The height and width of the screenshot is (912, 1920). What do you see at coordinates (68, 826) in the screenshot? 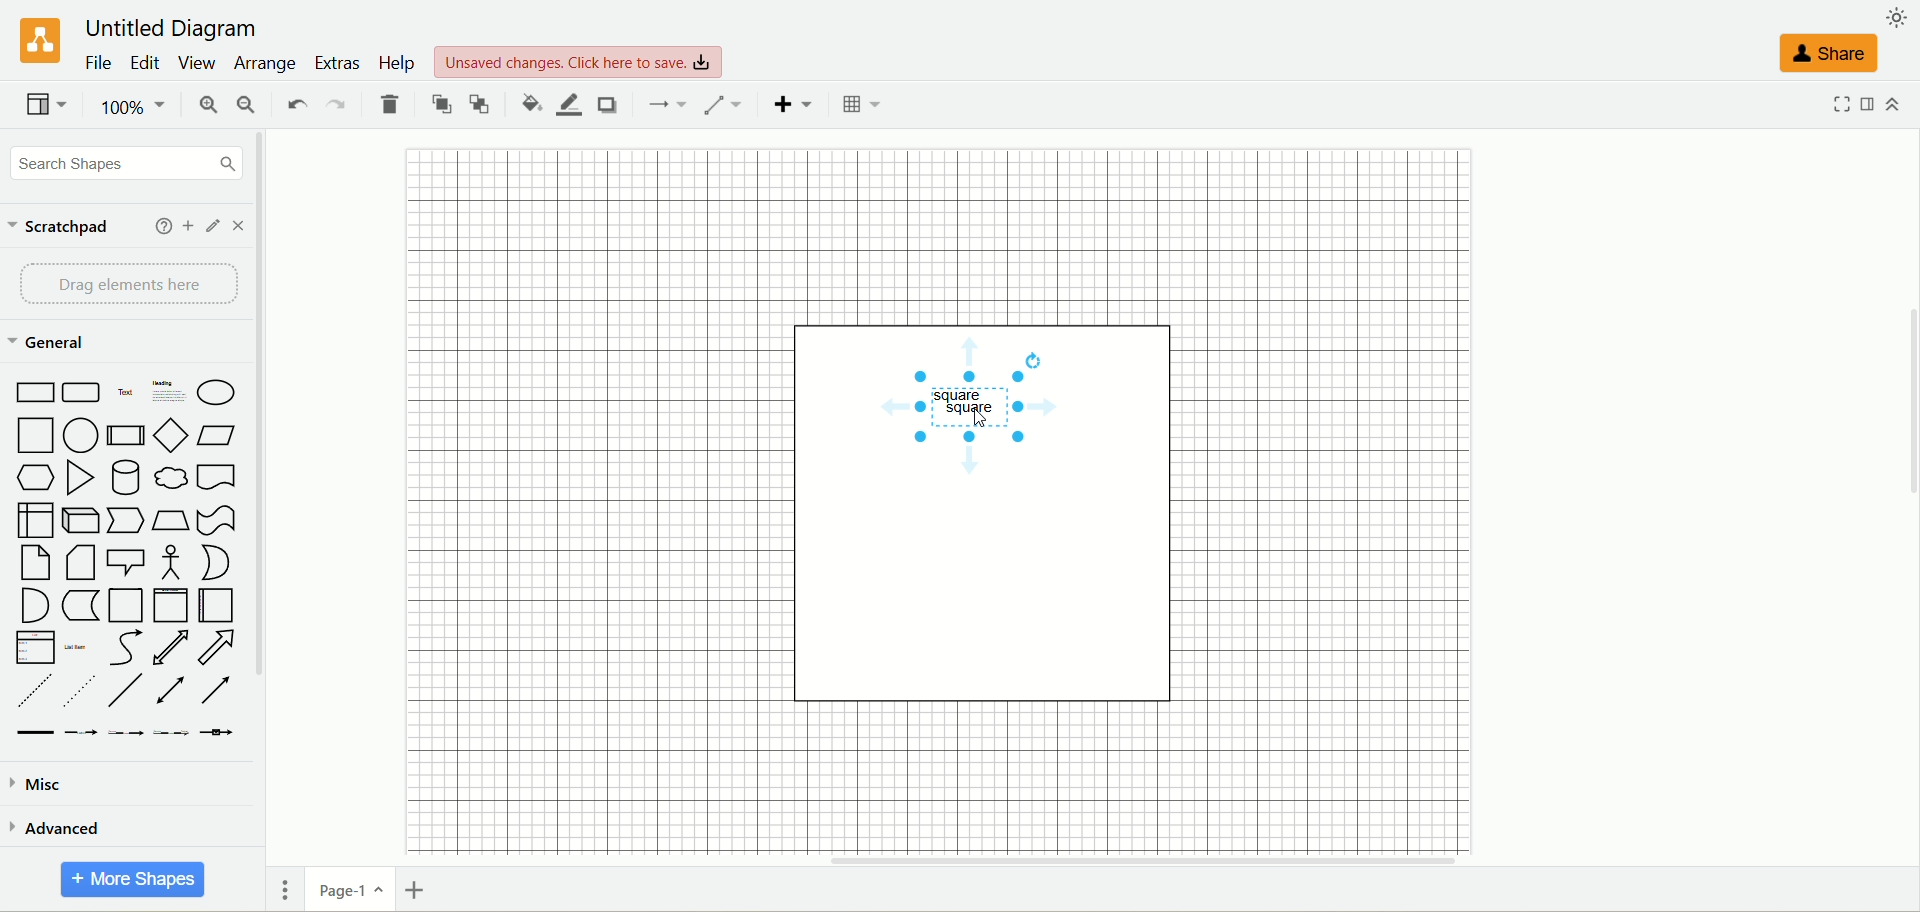
I see `advanced` at bounding box center [68, 826].